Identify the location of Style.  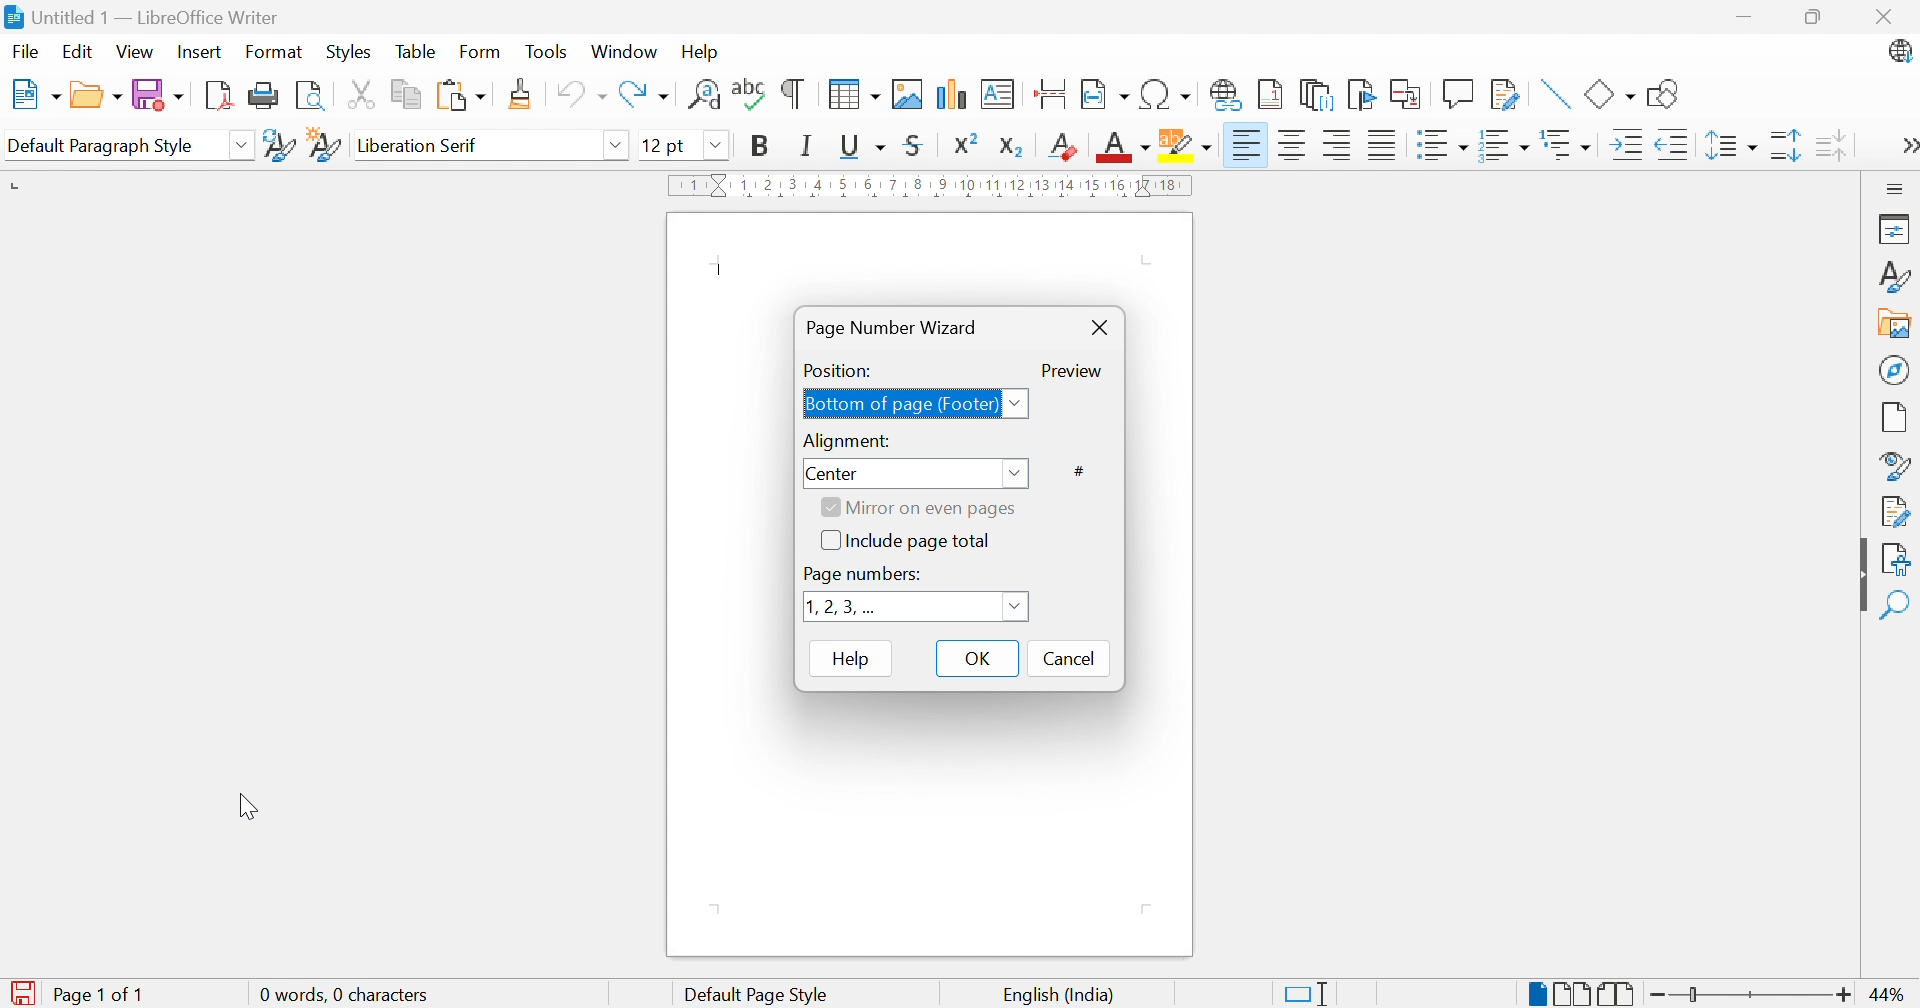
(1893, 465).